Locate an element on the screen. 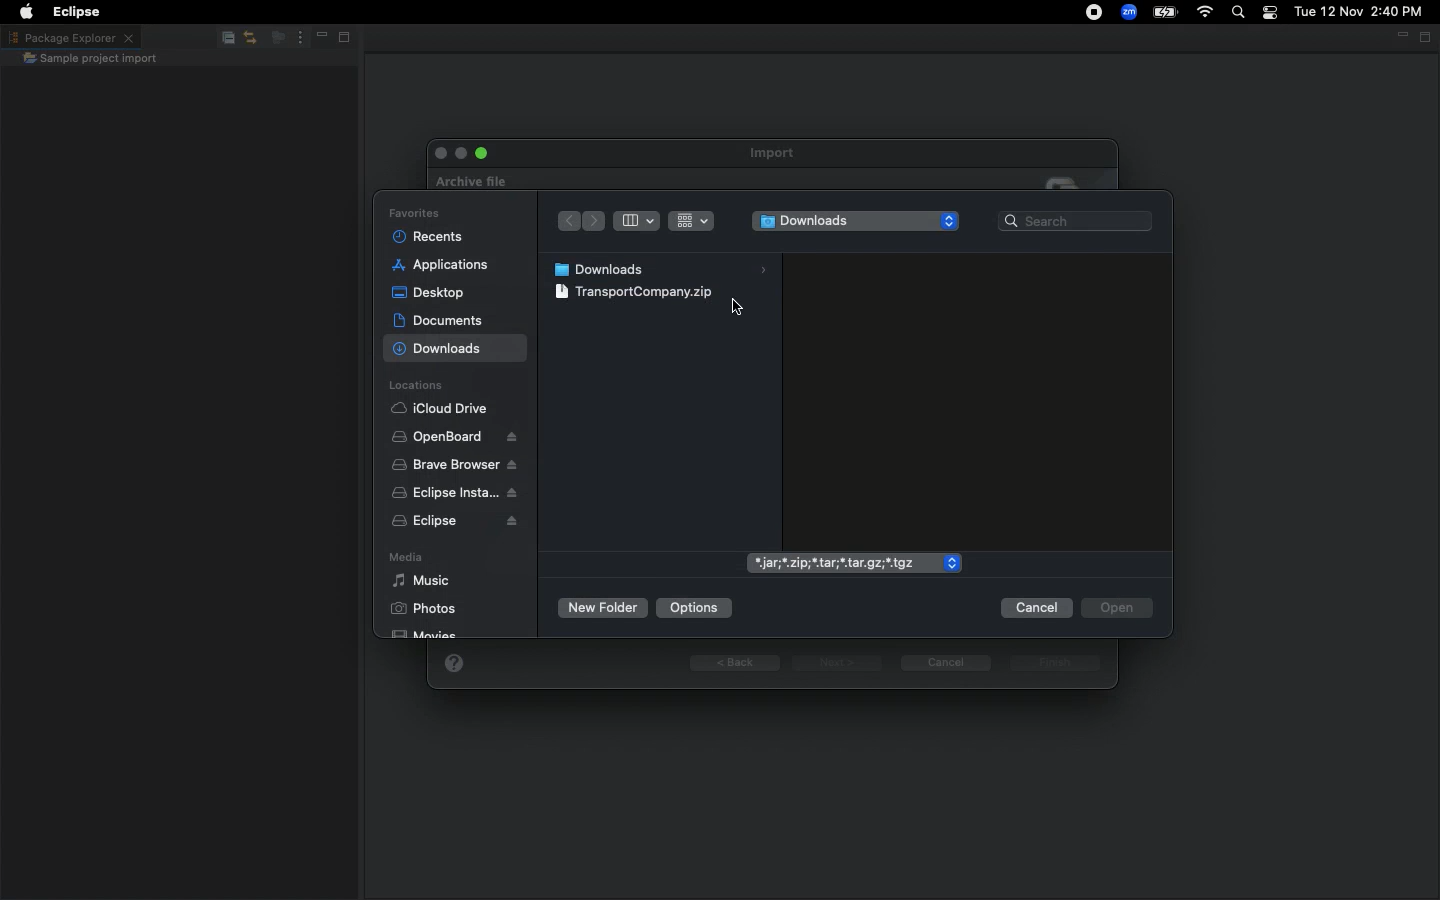 The width and height of the screenshot is (1440, 900). import is located at coordinates (778, 153).